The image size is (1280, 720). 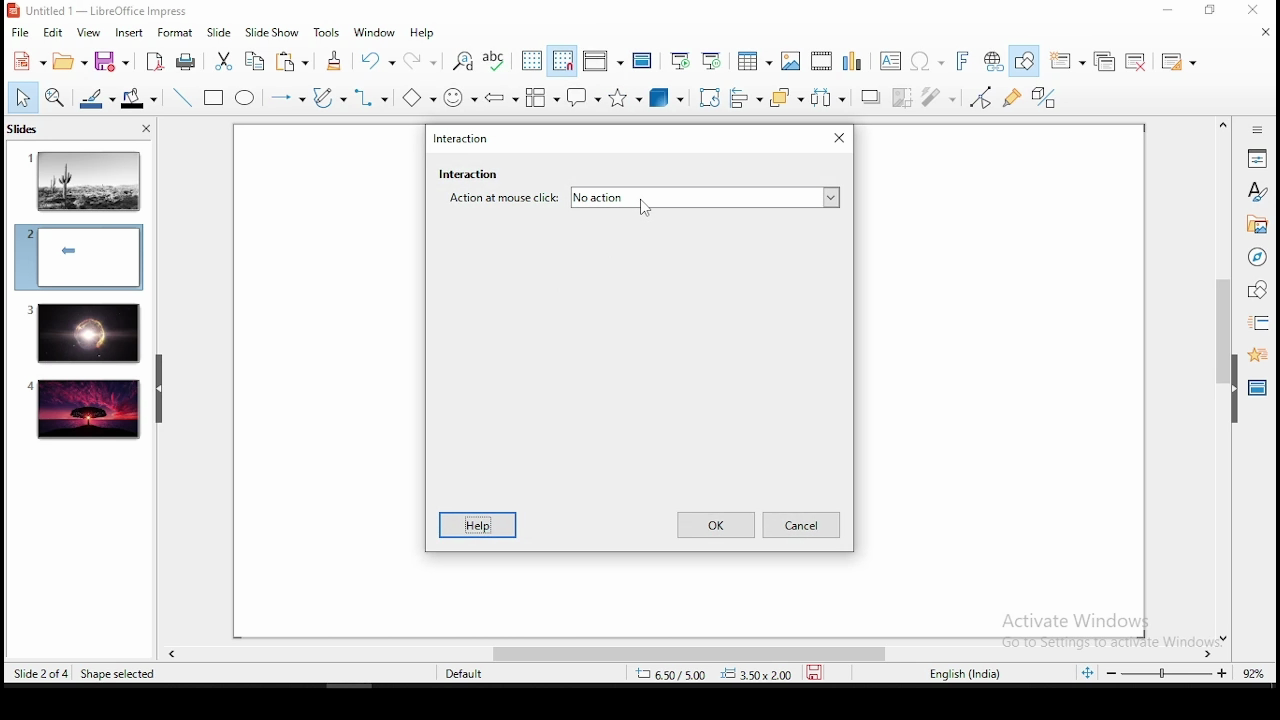 What do you see at coordinates (41, 674) in the screenshot?
I see `slide 2 of 4` at bounding box center [41, 674].